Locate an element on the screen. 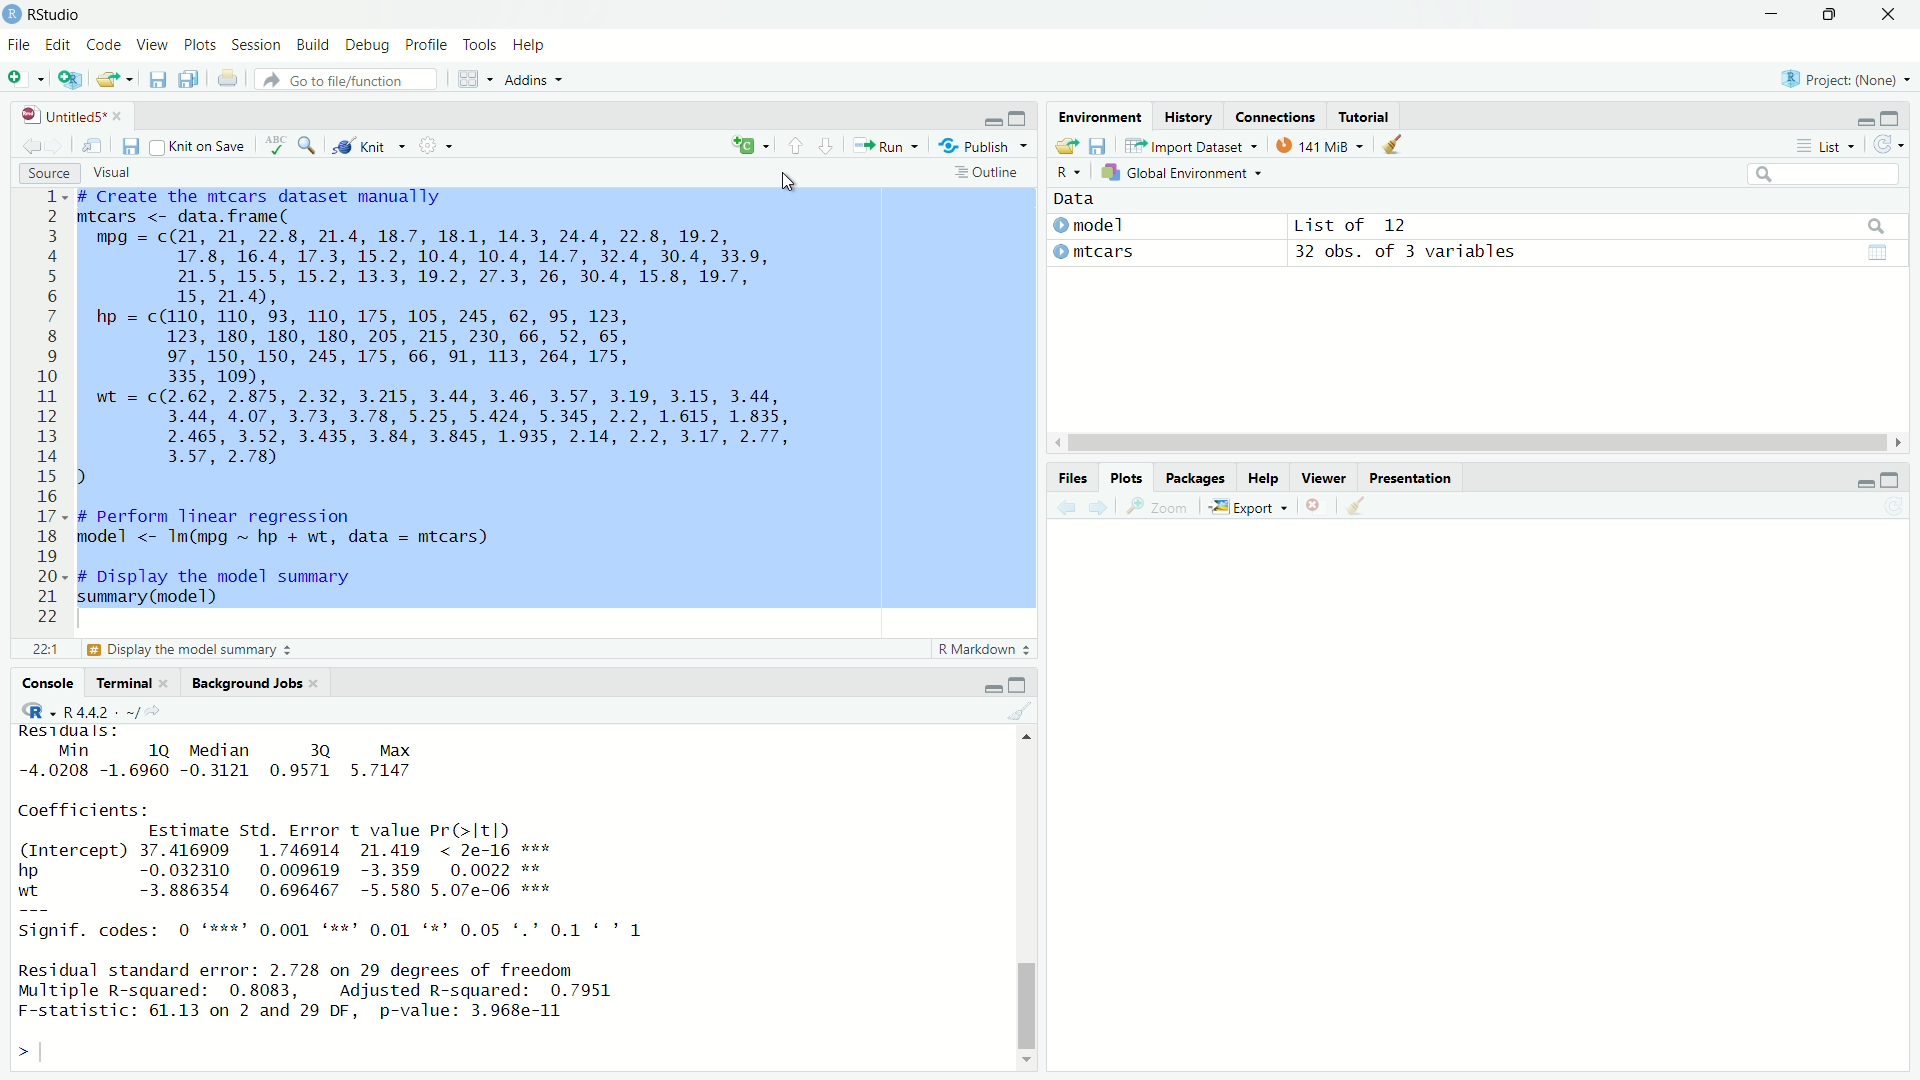 Image resolution: width=1920 pixels, height=1080 pixels. minimize is located at coordinates (1861, 483).